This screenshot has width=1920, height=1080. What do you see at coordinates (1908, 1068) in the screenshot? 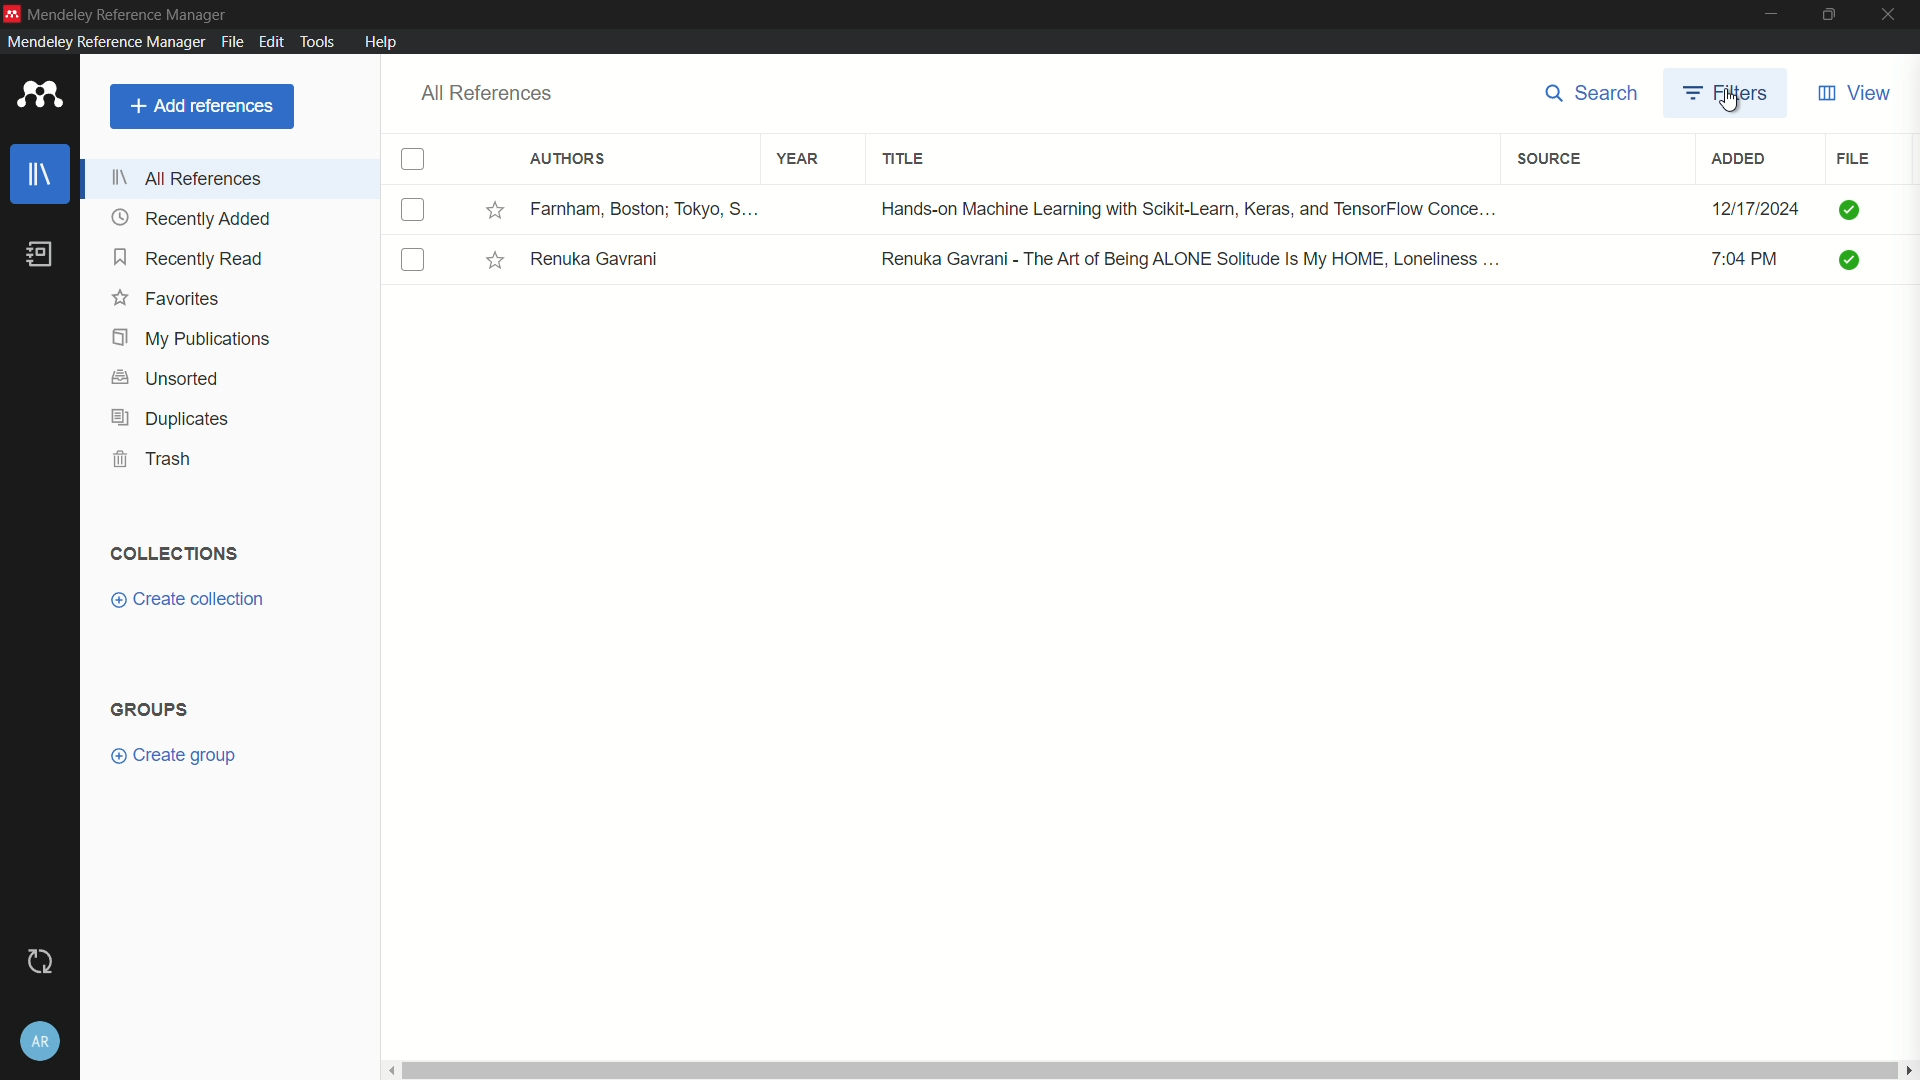
I see `scroll right` at bounding box center [1908, 1068].